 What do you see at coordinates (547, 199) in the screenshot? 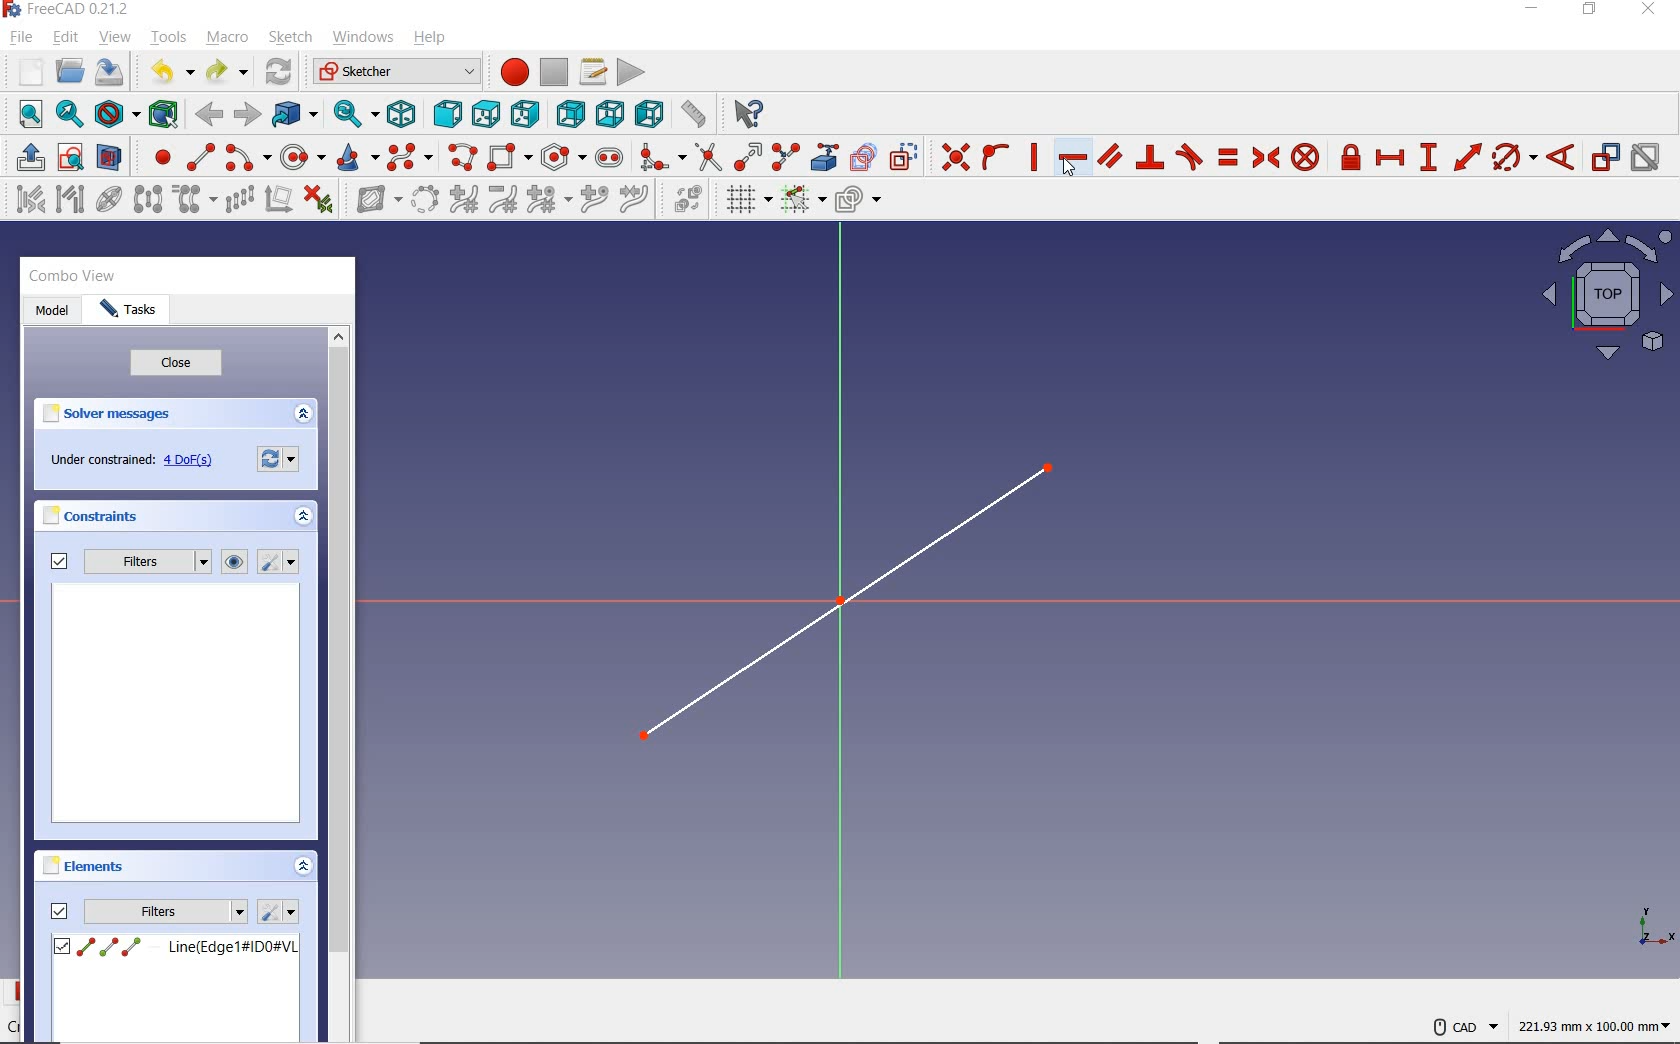
I see `MODIFY KNOT MULTIPLICITY` at bounding box center [547, 199].